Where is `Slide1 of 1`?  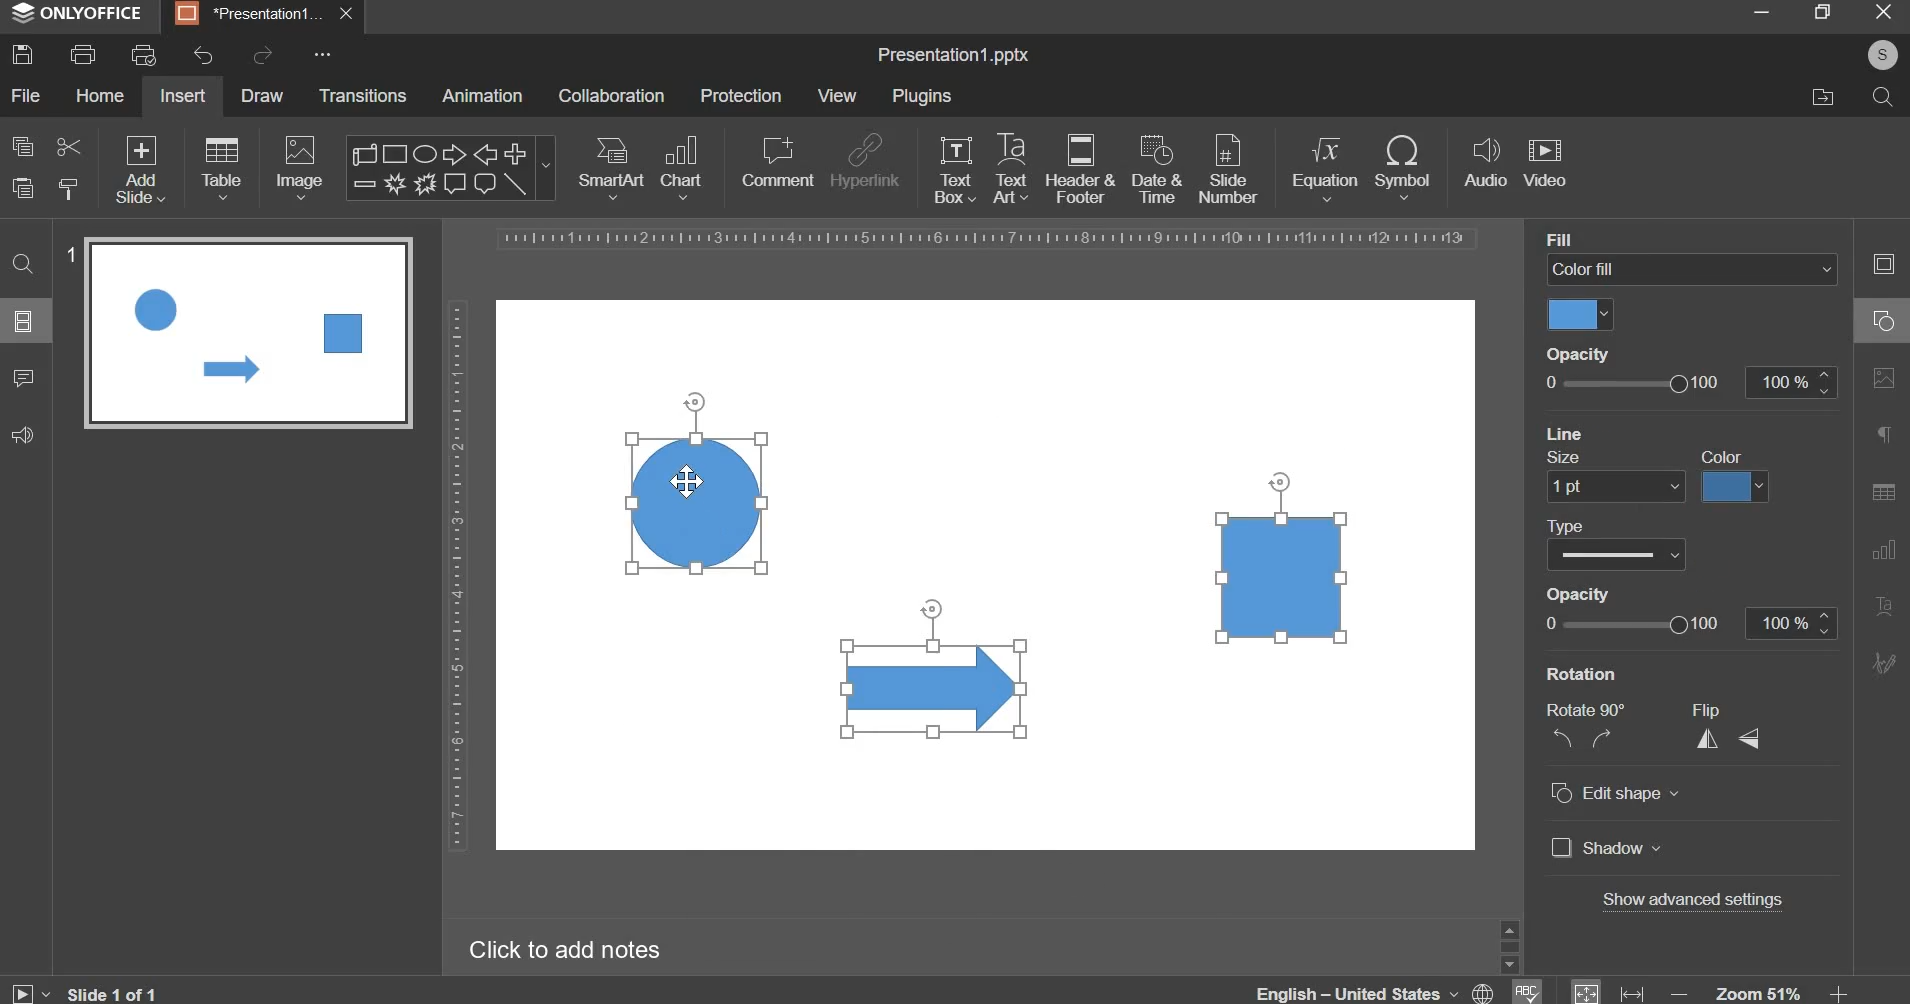 Slide1 of 1 is located at coordinates (111, 993).